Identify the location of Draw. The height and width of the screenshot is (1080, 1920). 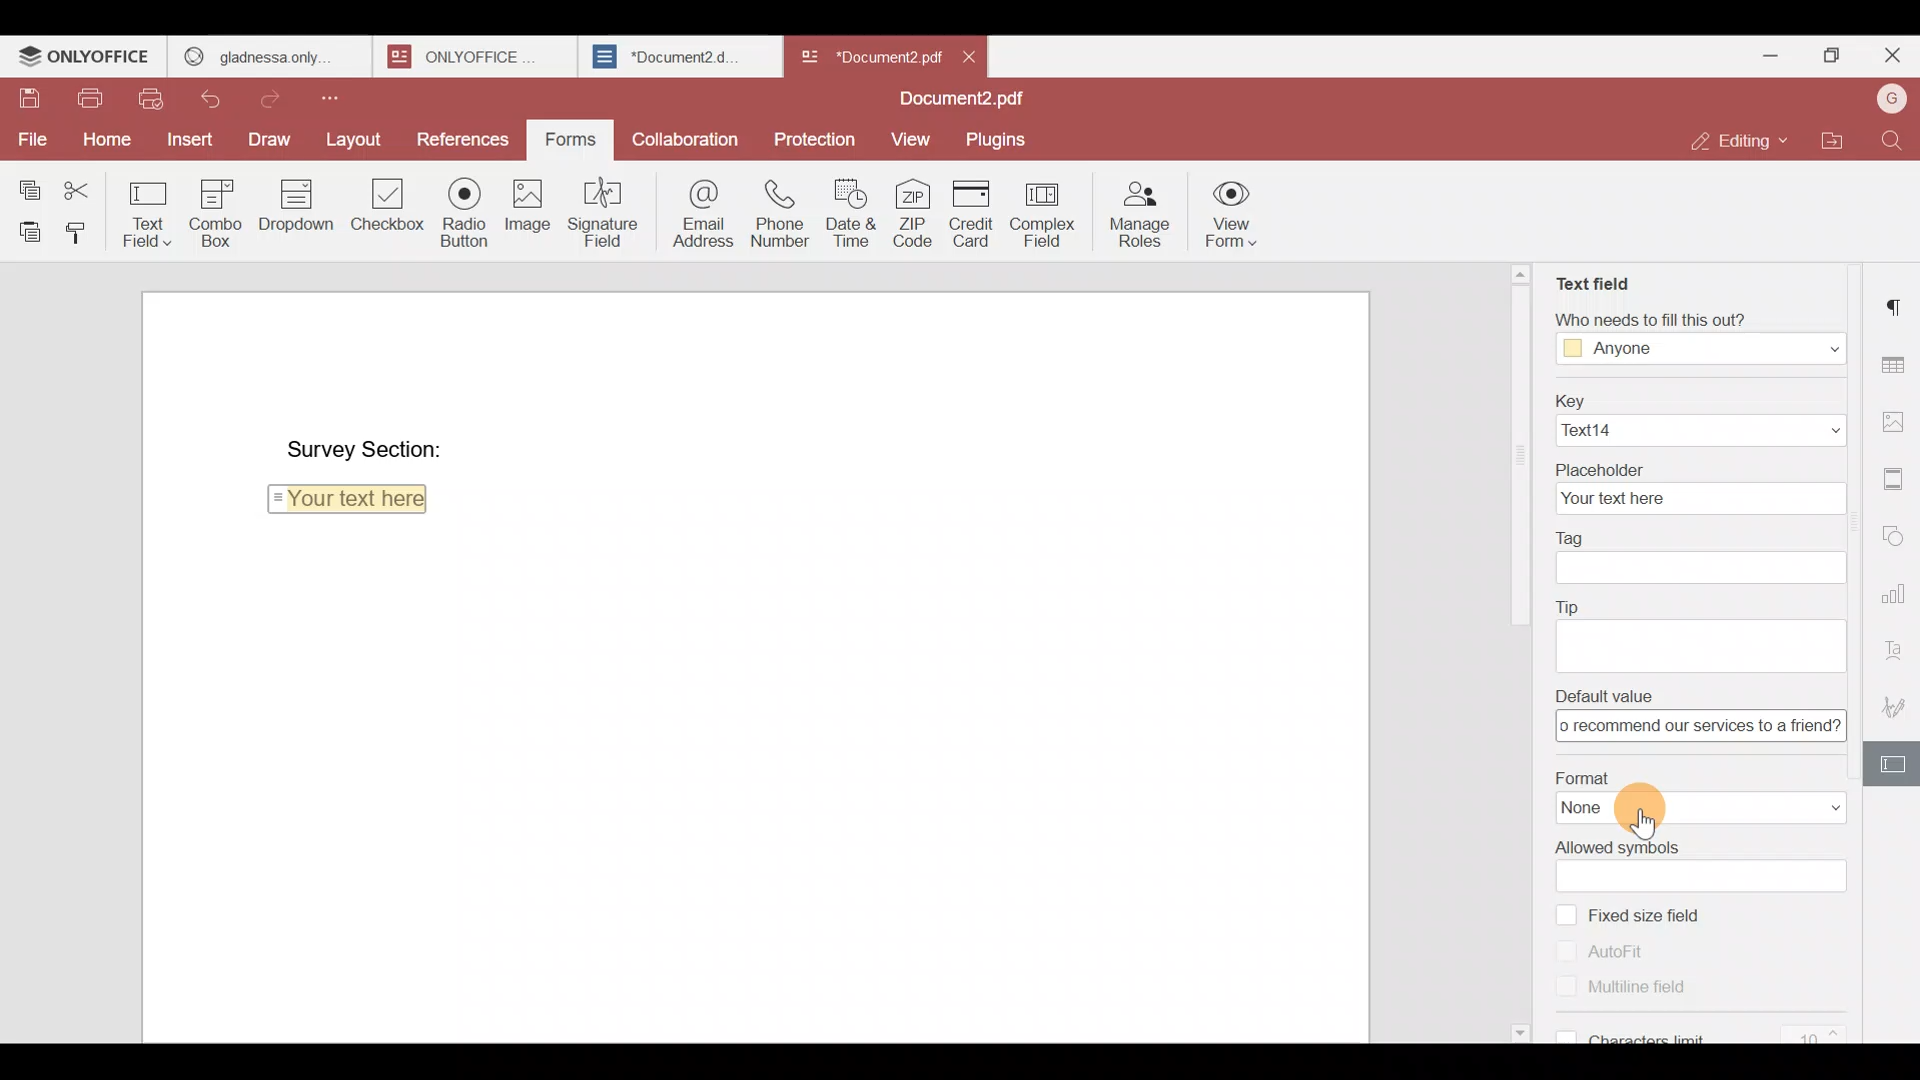
(269, 139).